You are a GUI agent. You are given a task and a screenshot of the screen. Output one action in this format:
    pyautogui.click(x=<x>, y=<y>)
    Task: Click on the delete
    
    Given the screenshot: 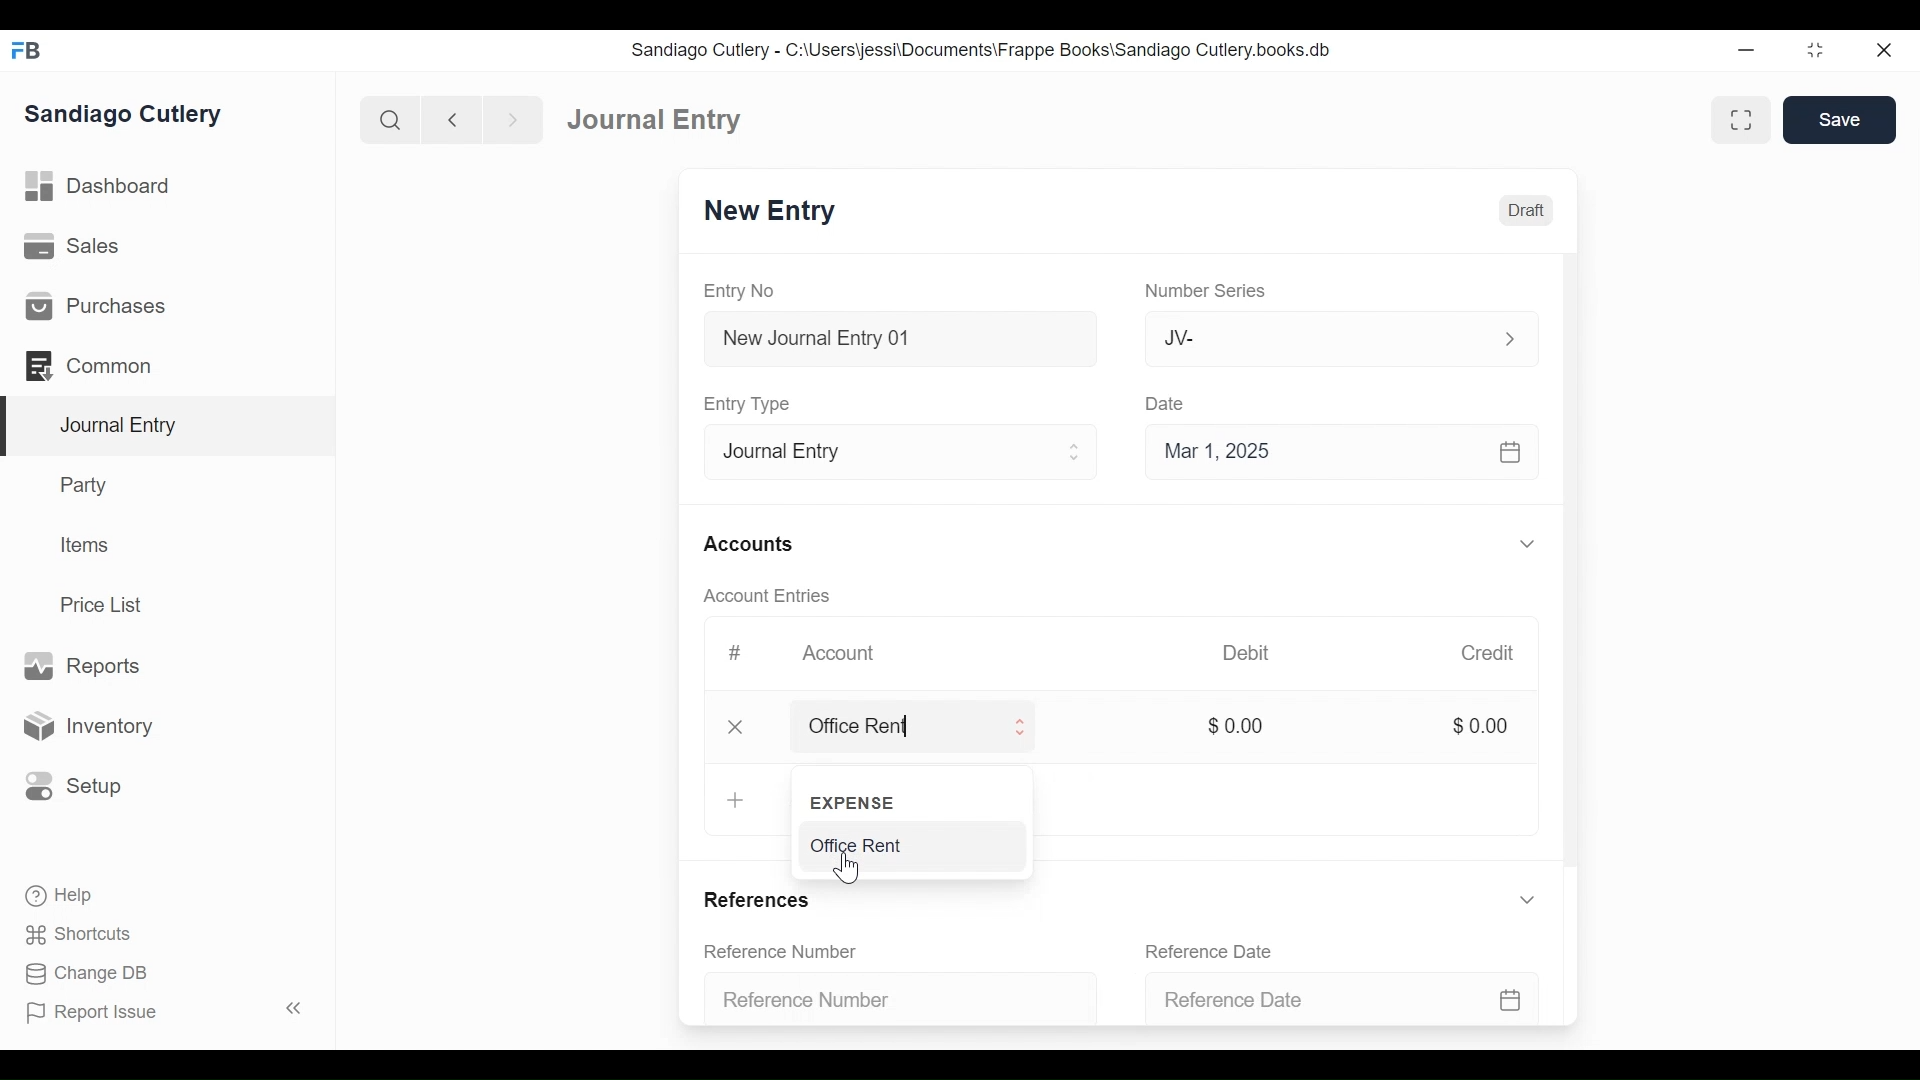 What is the action you would take?
    pyautogui.click(x=731, y=727)
    